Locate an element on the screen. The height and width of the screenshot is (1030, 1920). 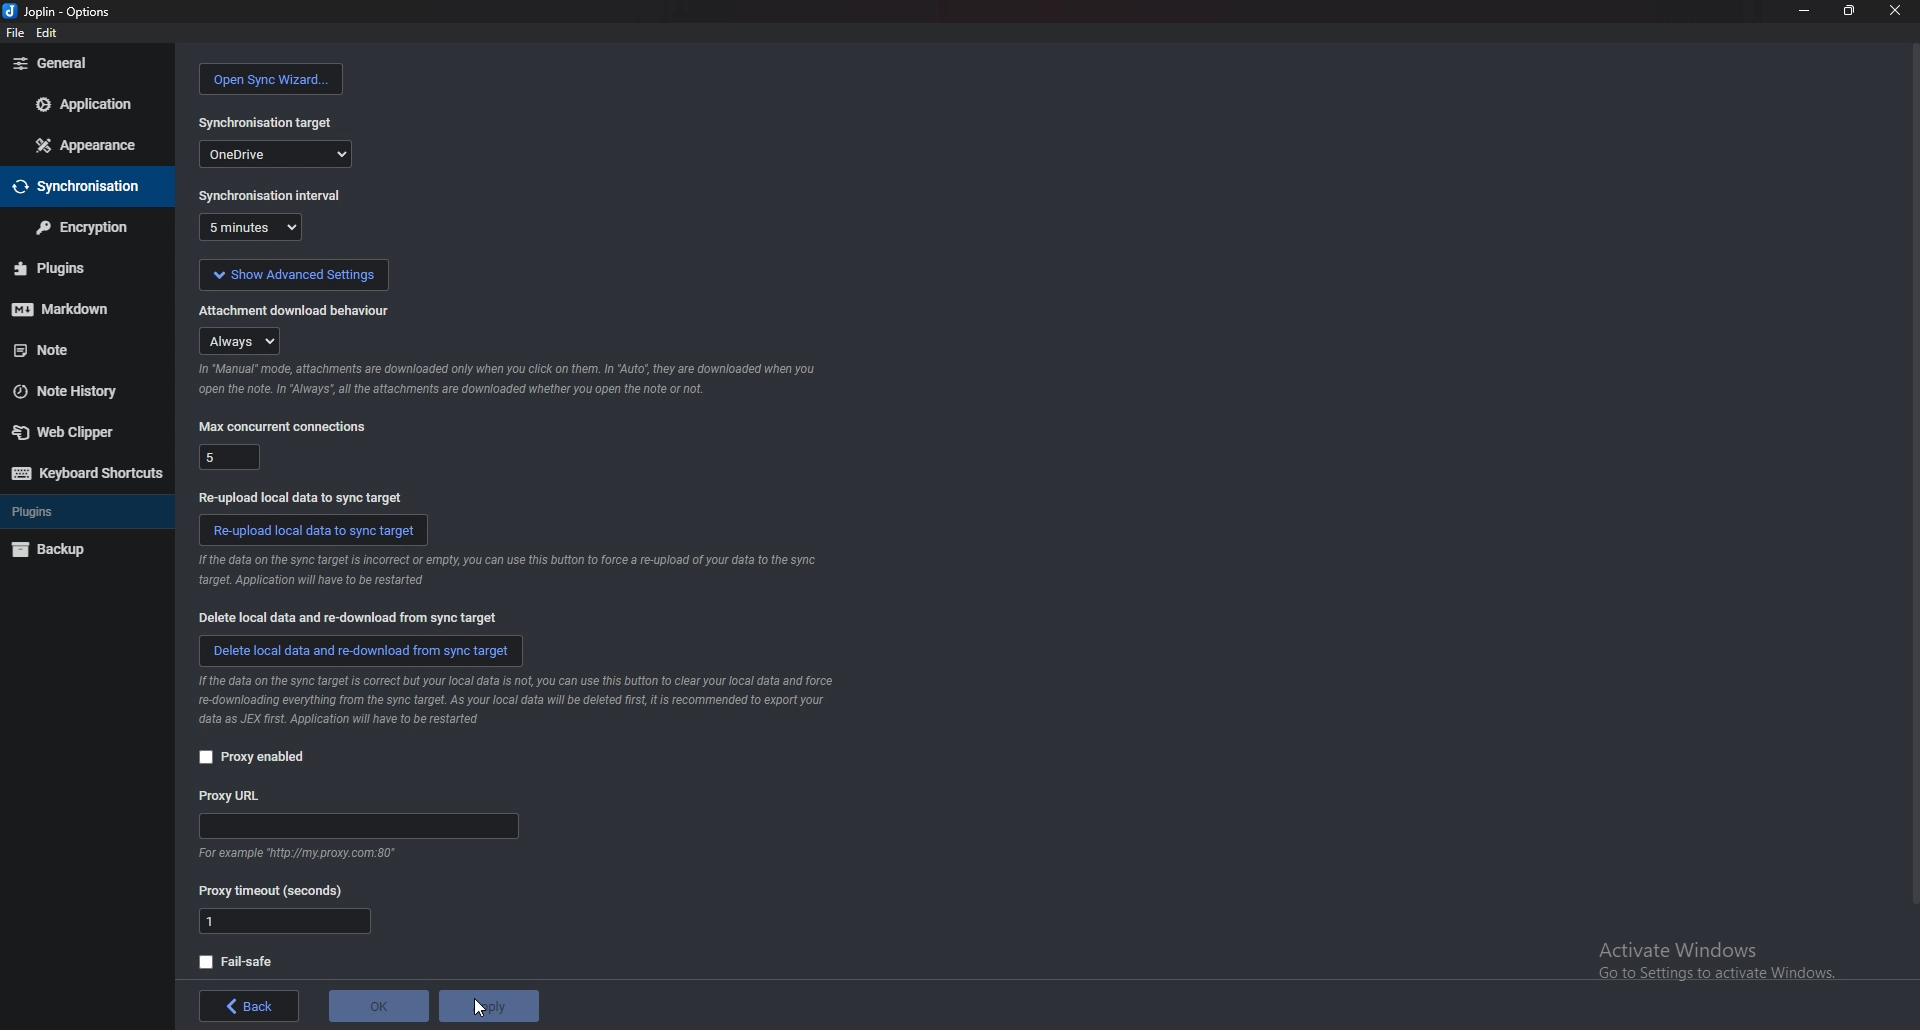
keyboard is located at coordinates (86, 471).